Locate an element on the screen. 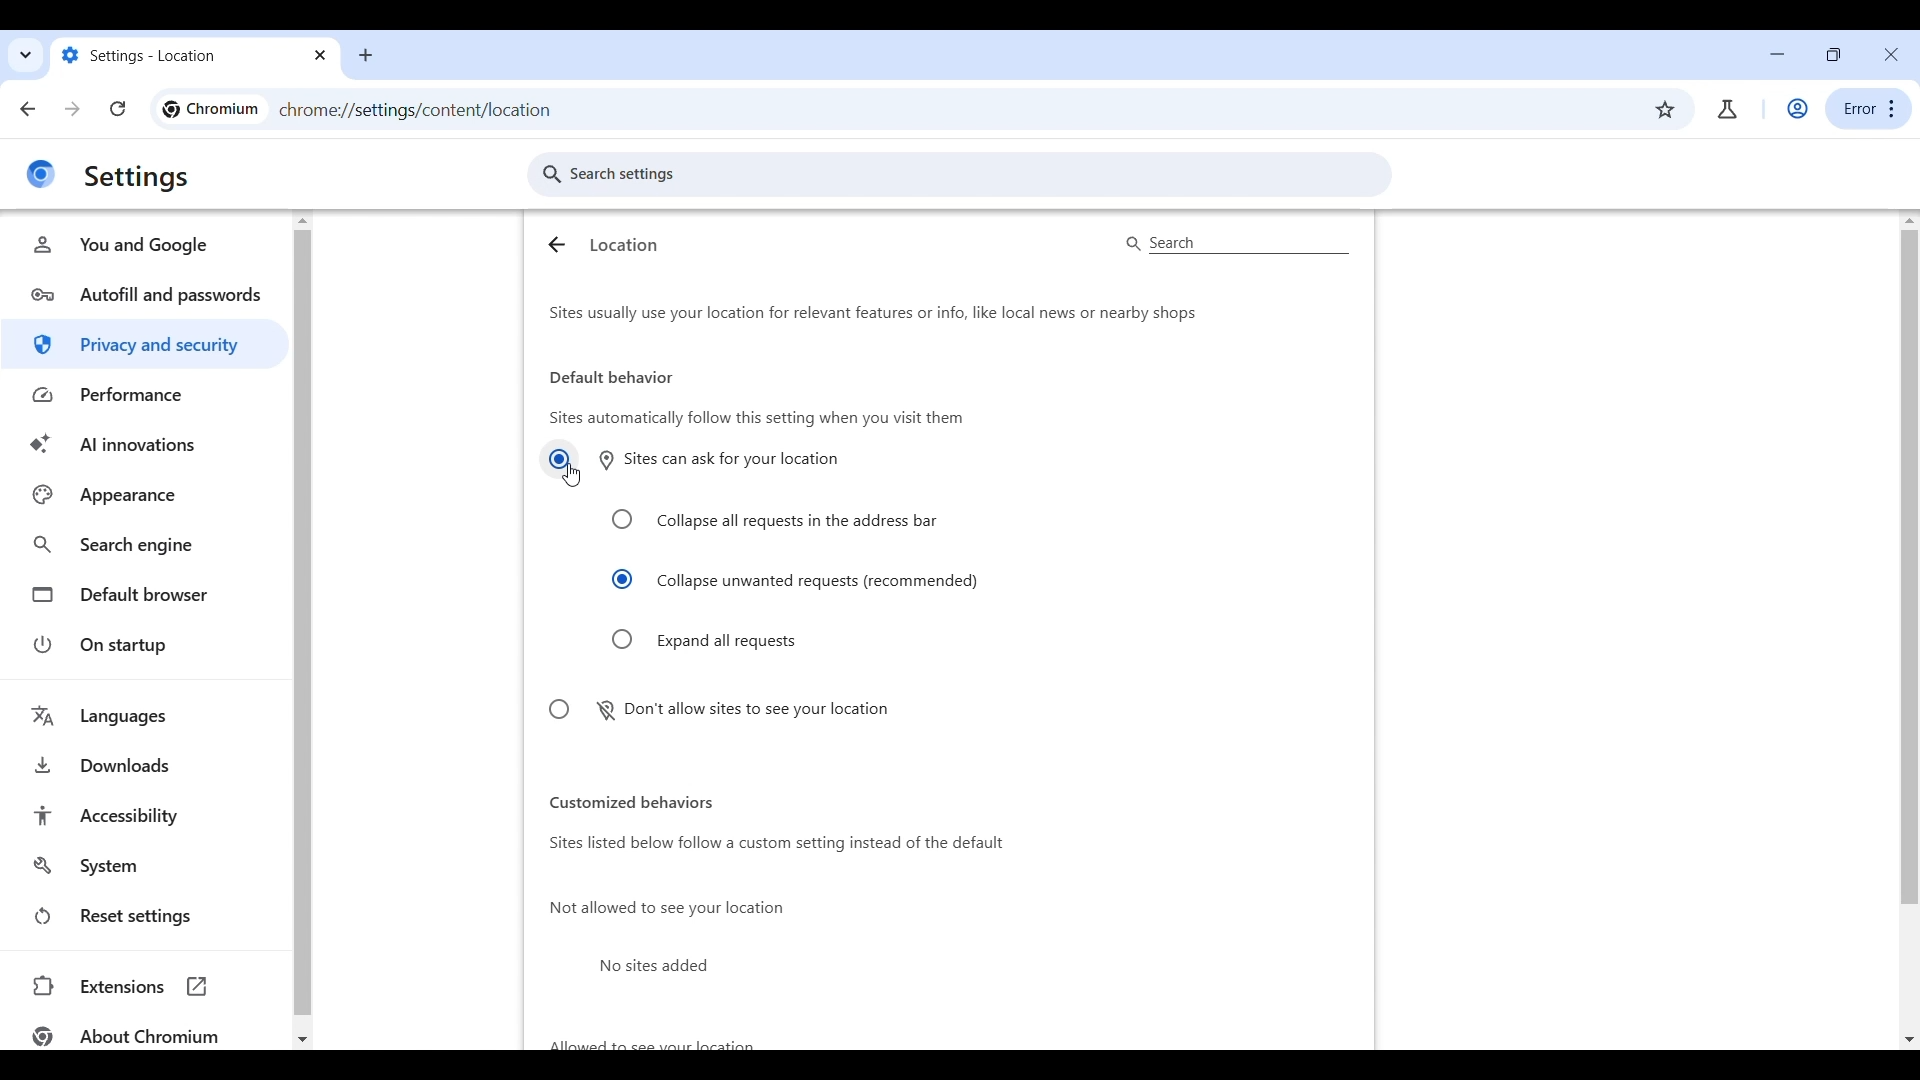 The image size is (1920, 1080). Vertical slide bar is located at coordinates (300, 622).